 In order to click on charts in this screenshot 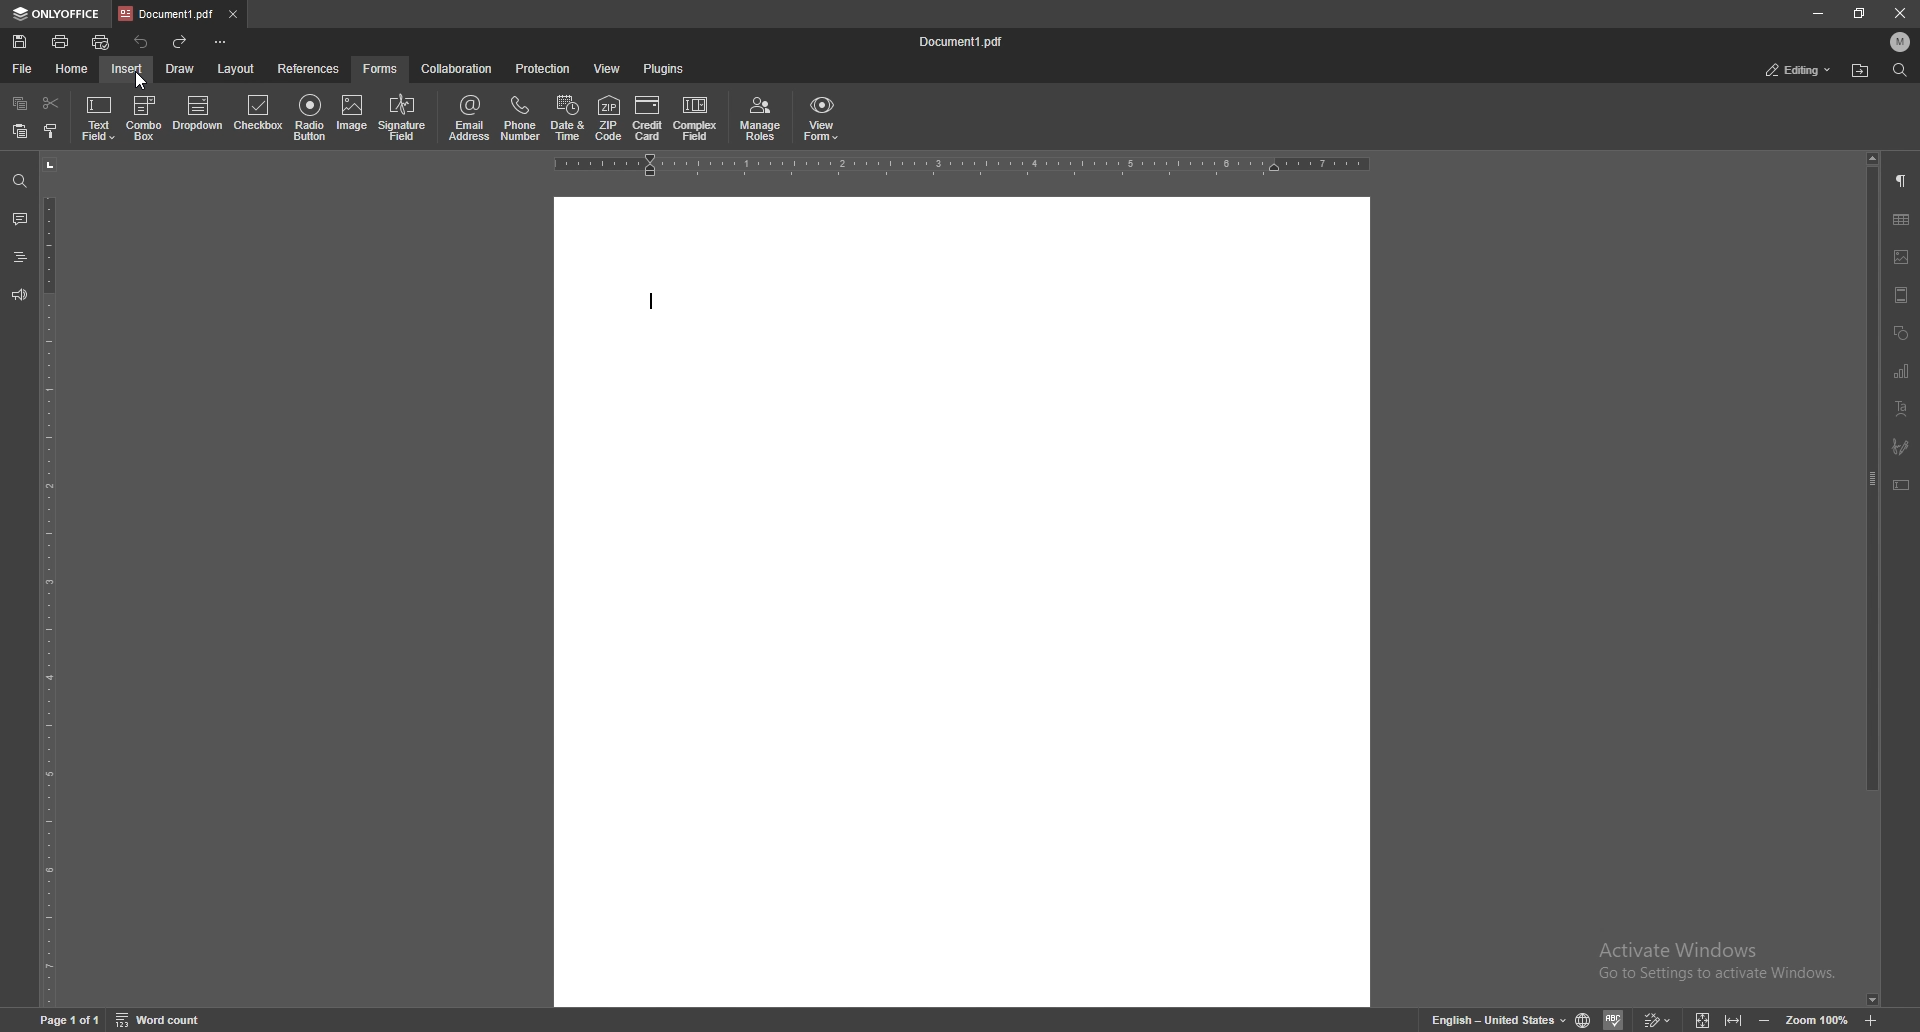, I will do `click(1904, 370)`.